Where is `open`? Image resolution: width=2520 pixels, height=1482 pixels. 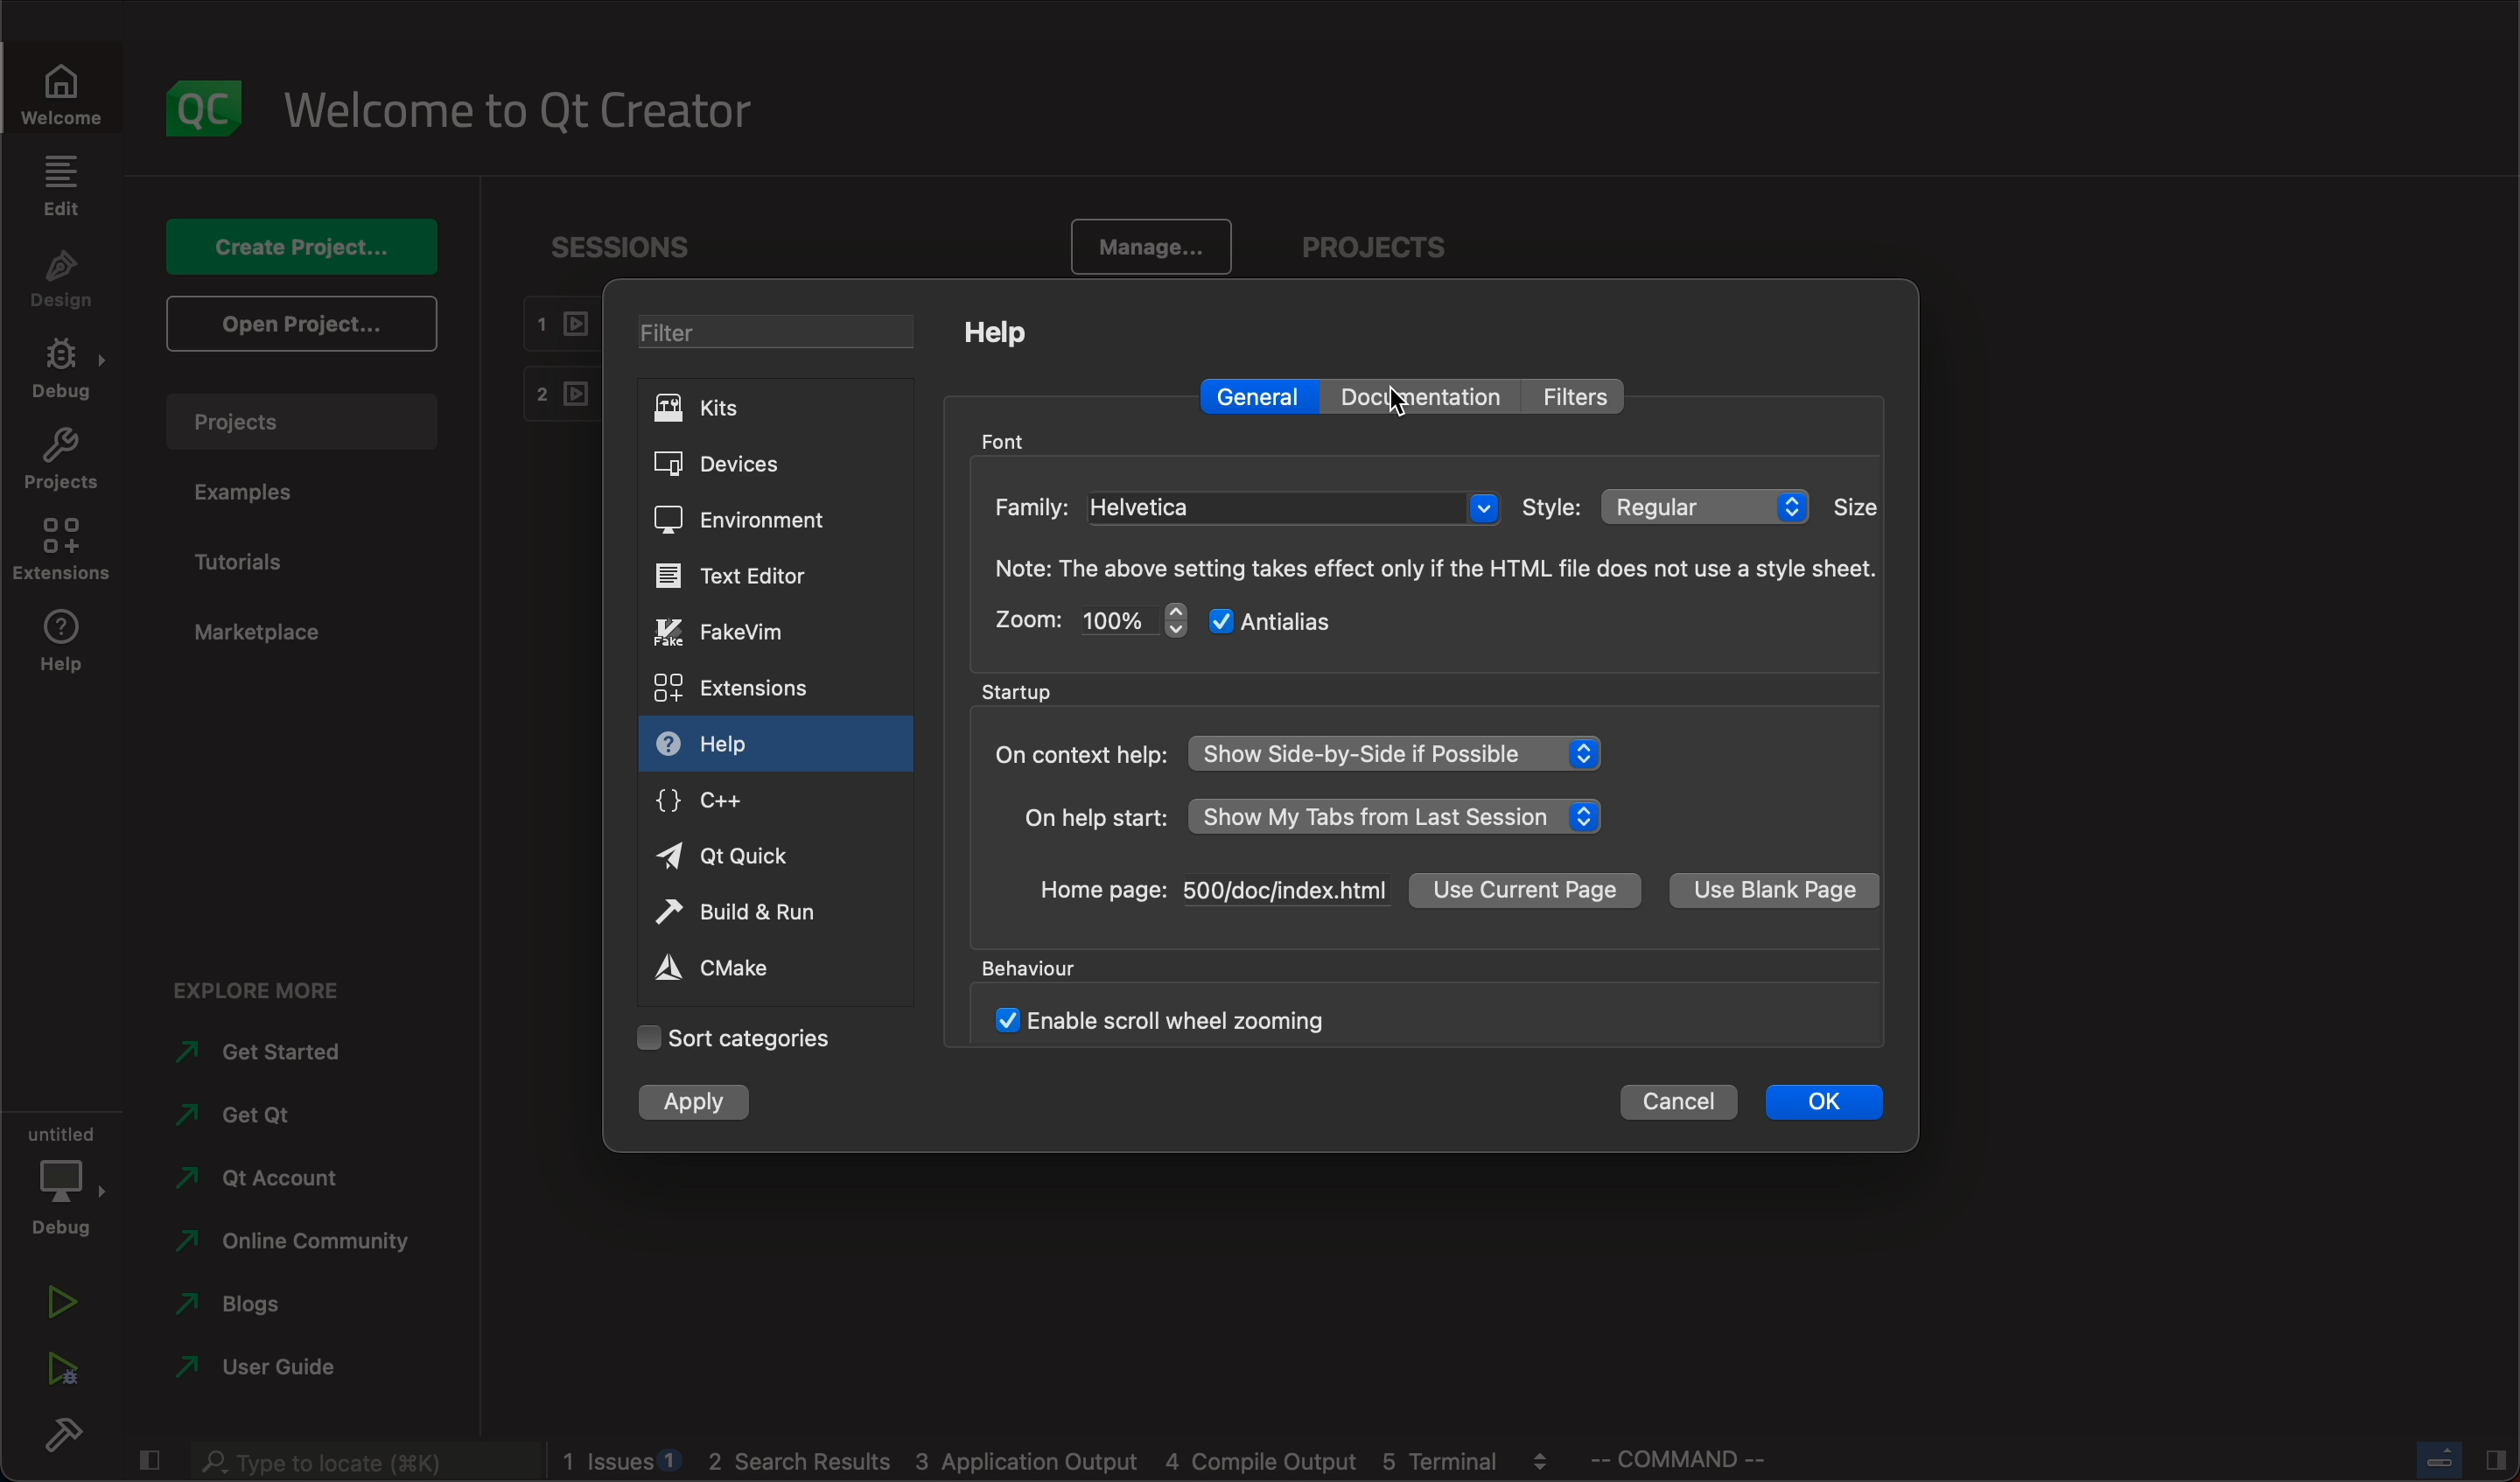 open is located at coordinates (306, 321).